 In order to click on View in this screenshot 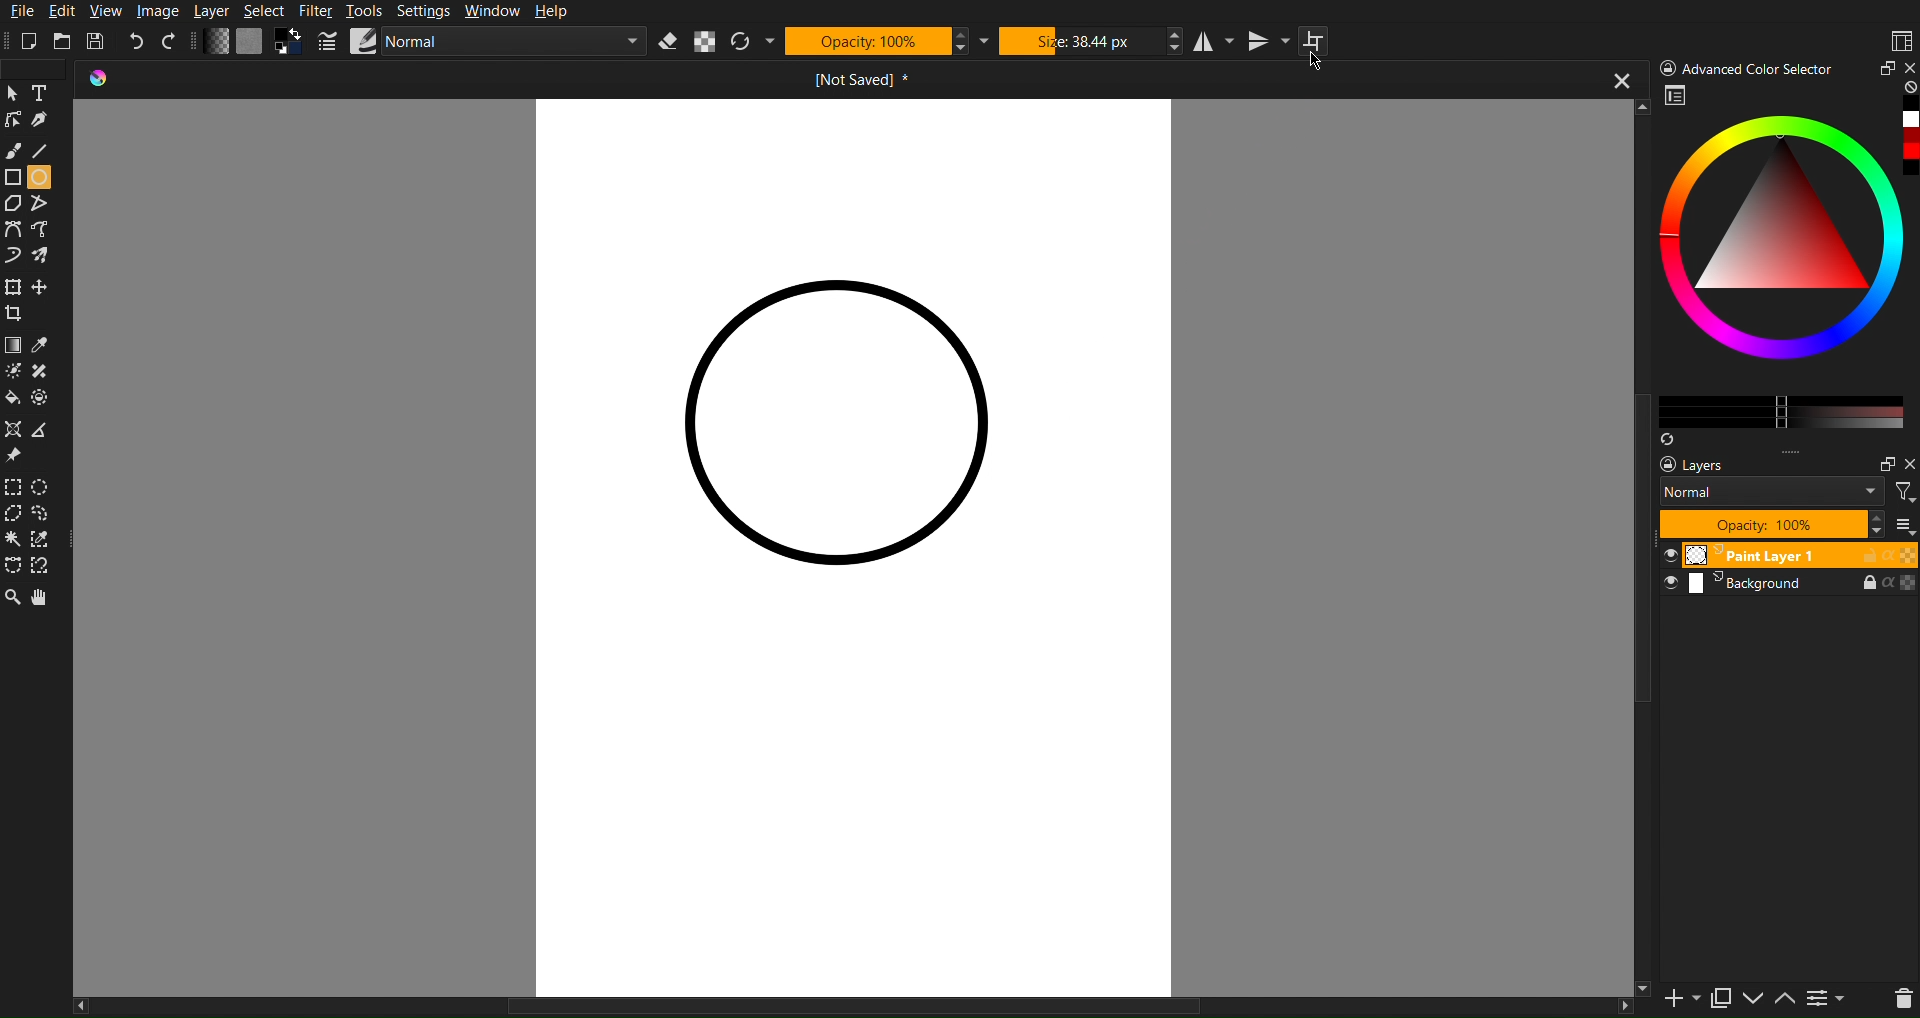, I will do `click(109, 10)`.